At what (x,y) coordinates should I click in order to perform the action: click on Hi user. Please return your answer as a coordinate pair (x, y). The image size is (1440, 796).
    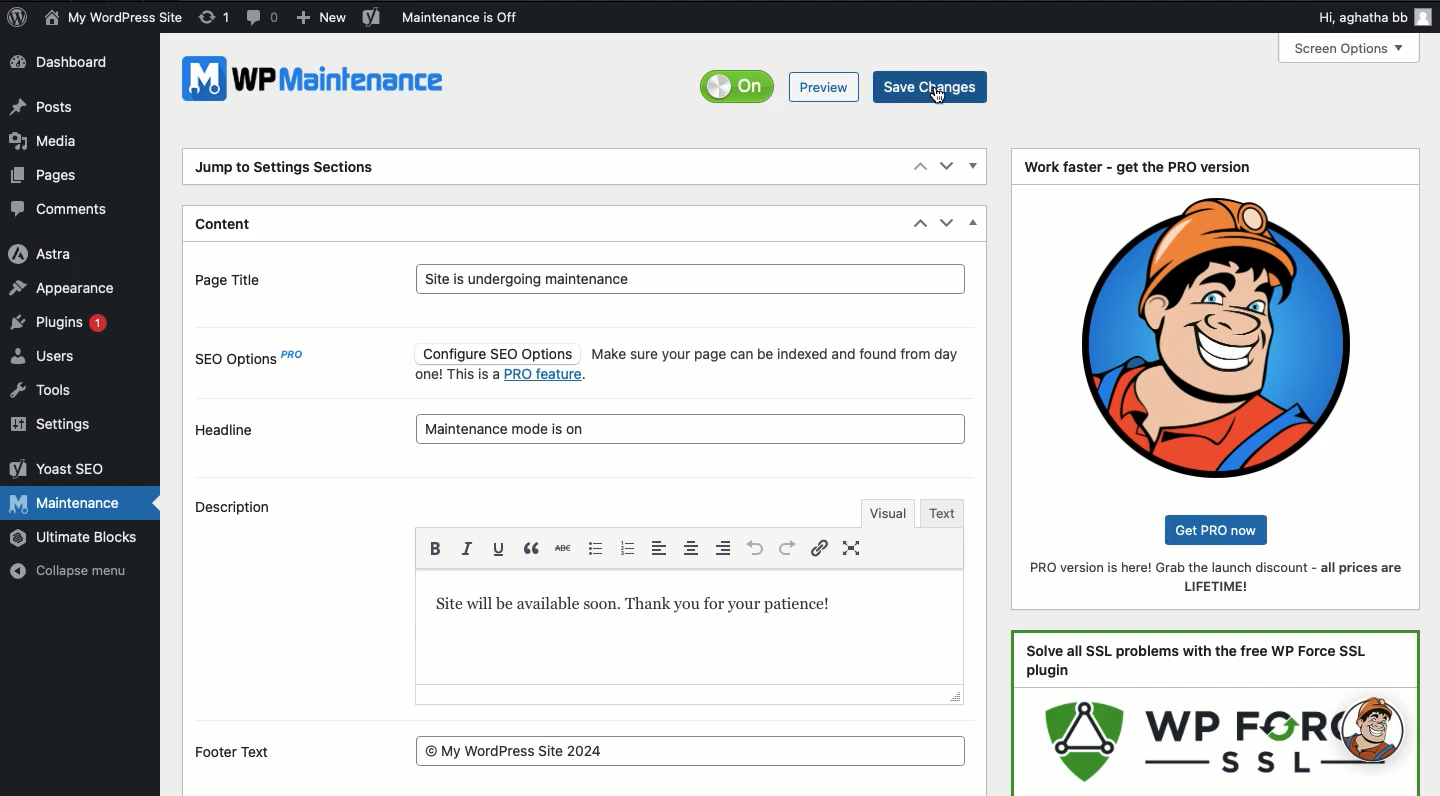
    Looking at the image, I should click on (1372, 14).